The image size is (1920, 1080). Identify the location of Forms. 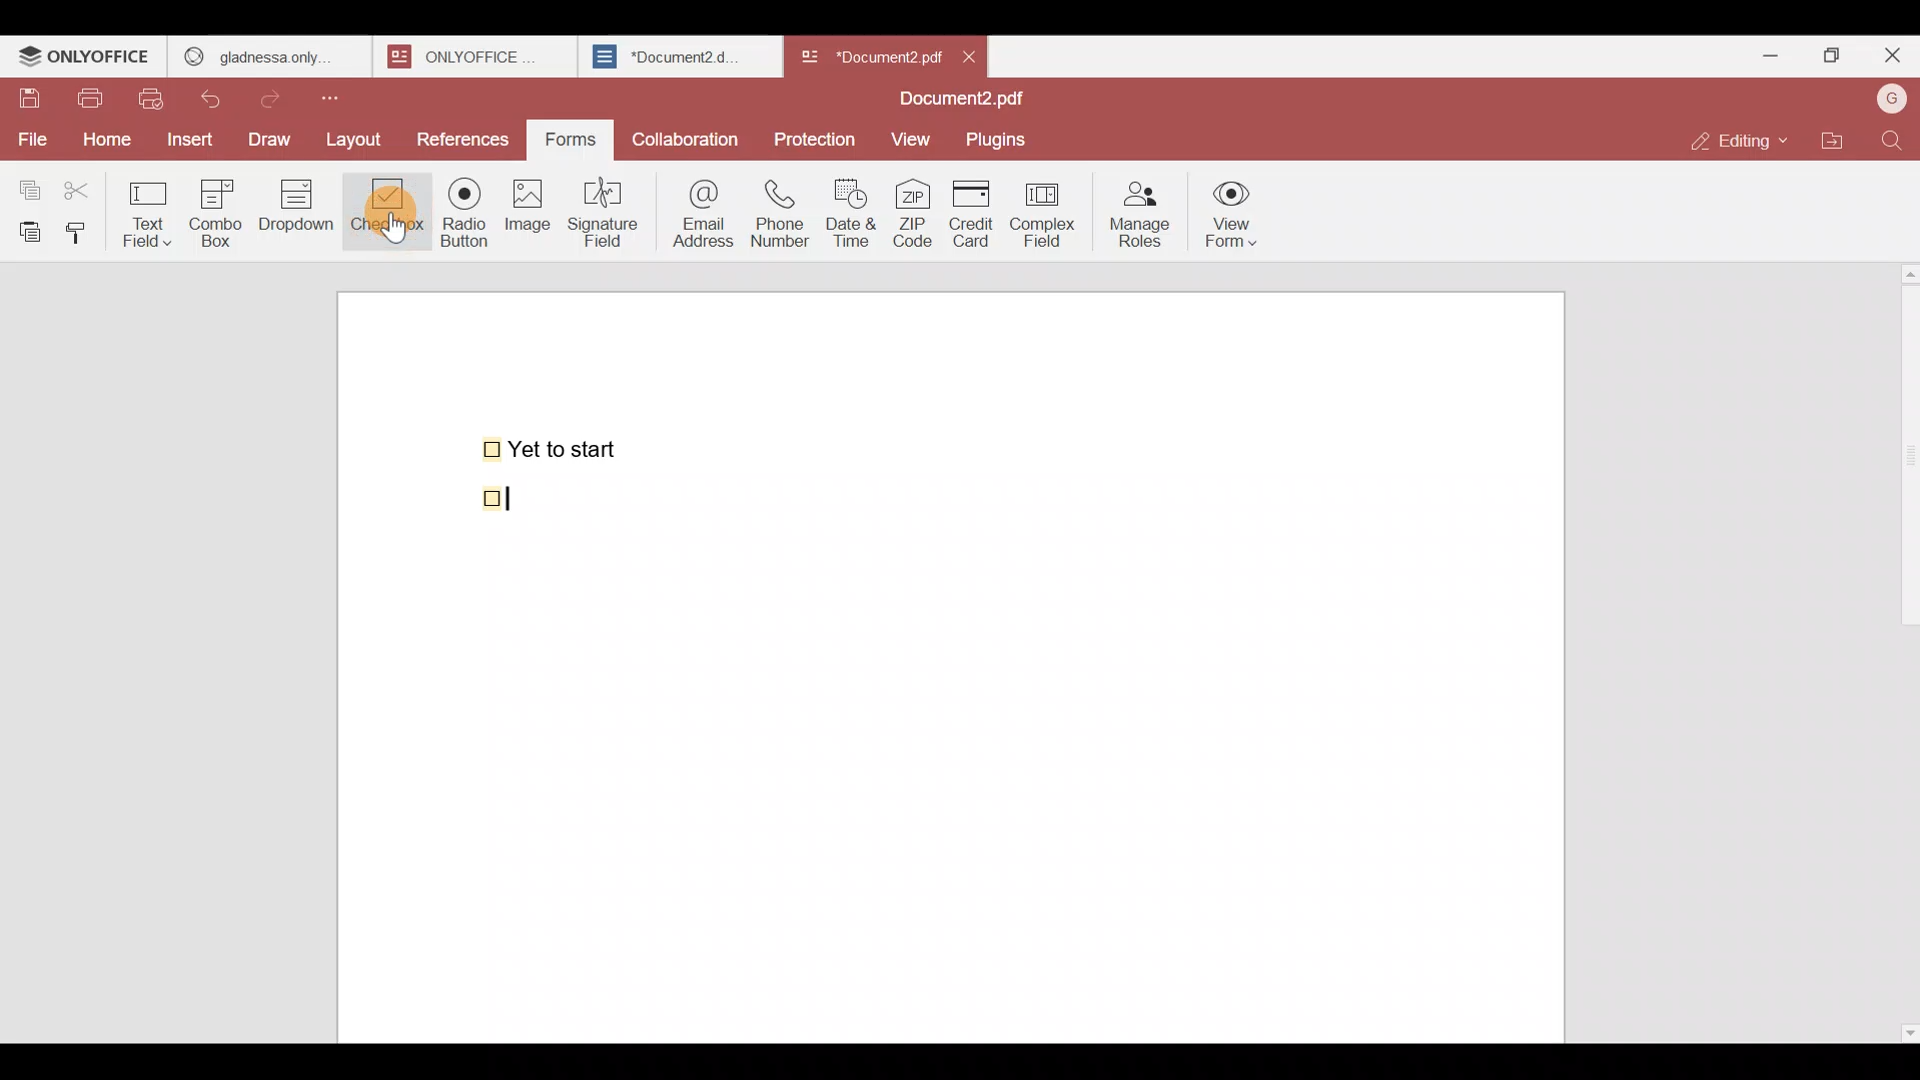
(572, 137).